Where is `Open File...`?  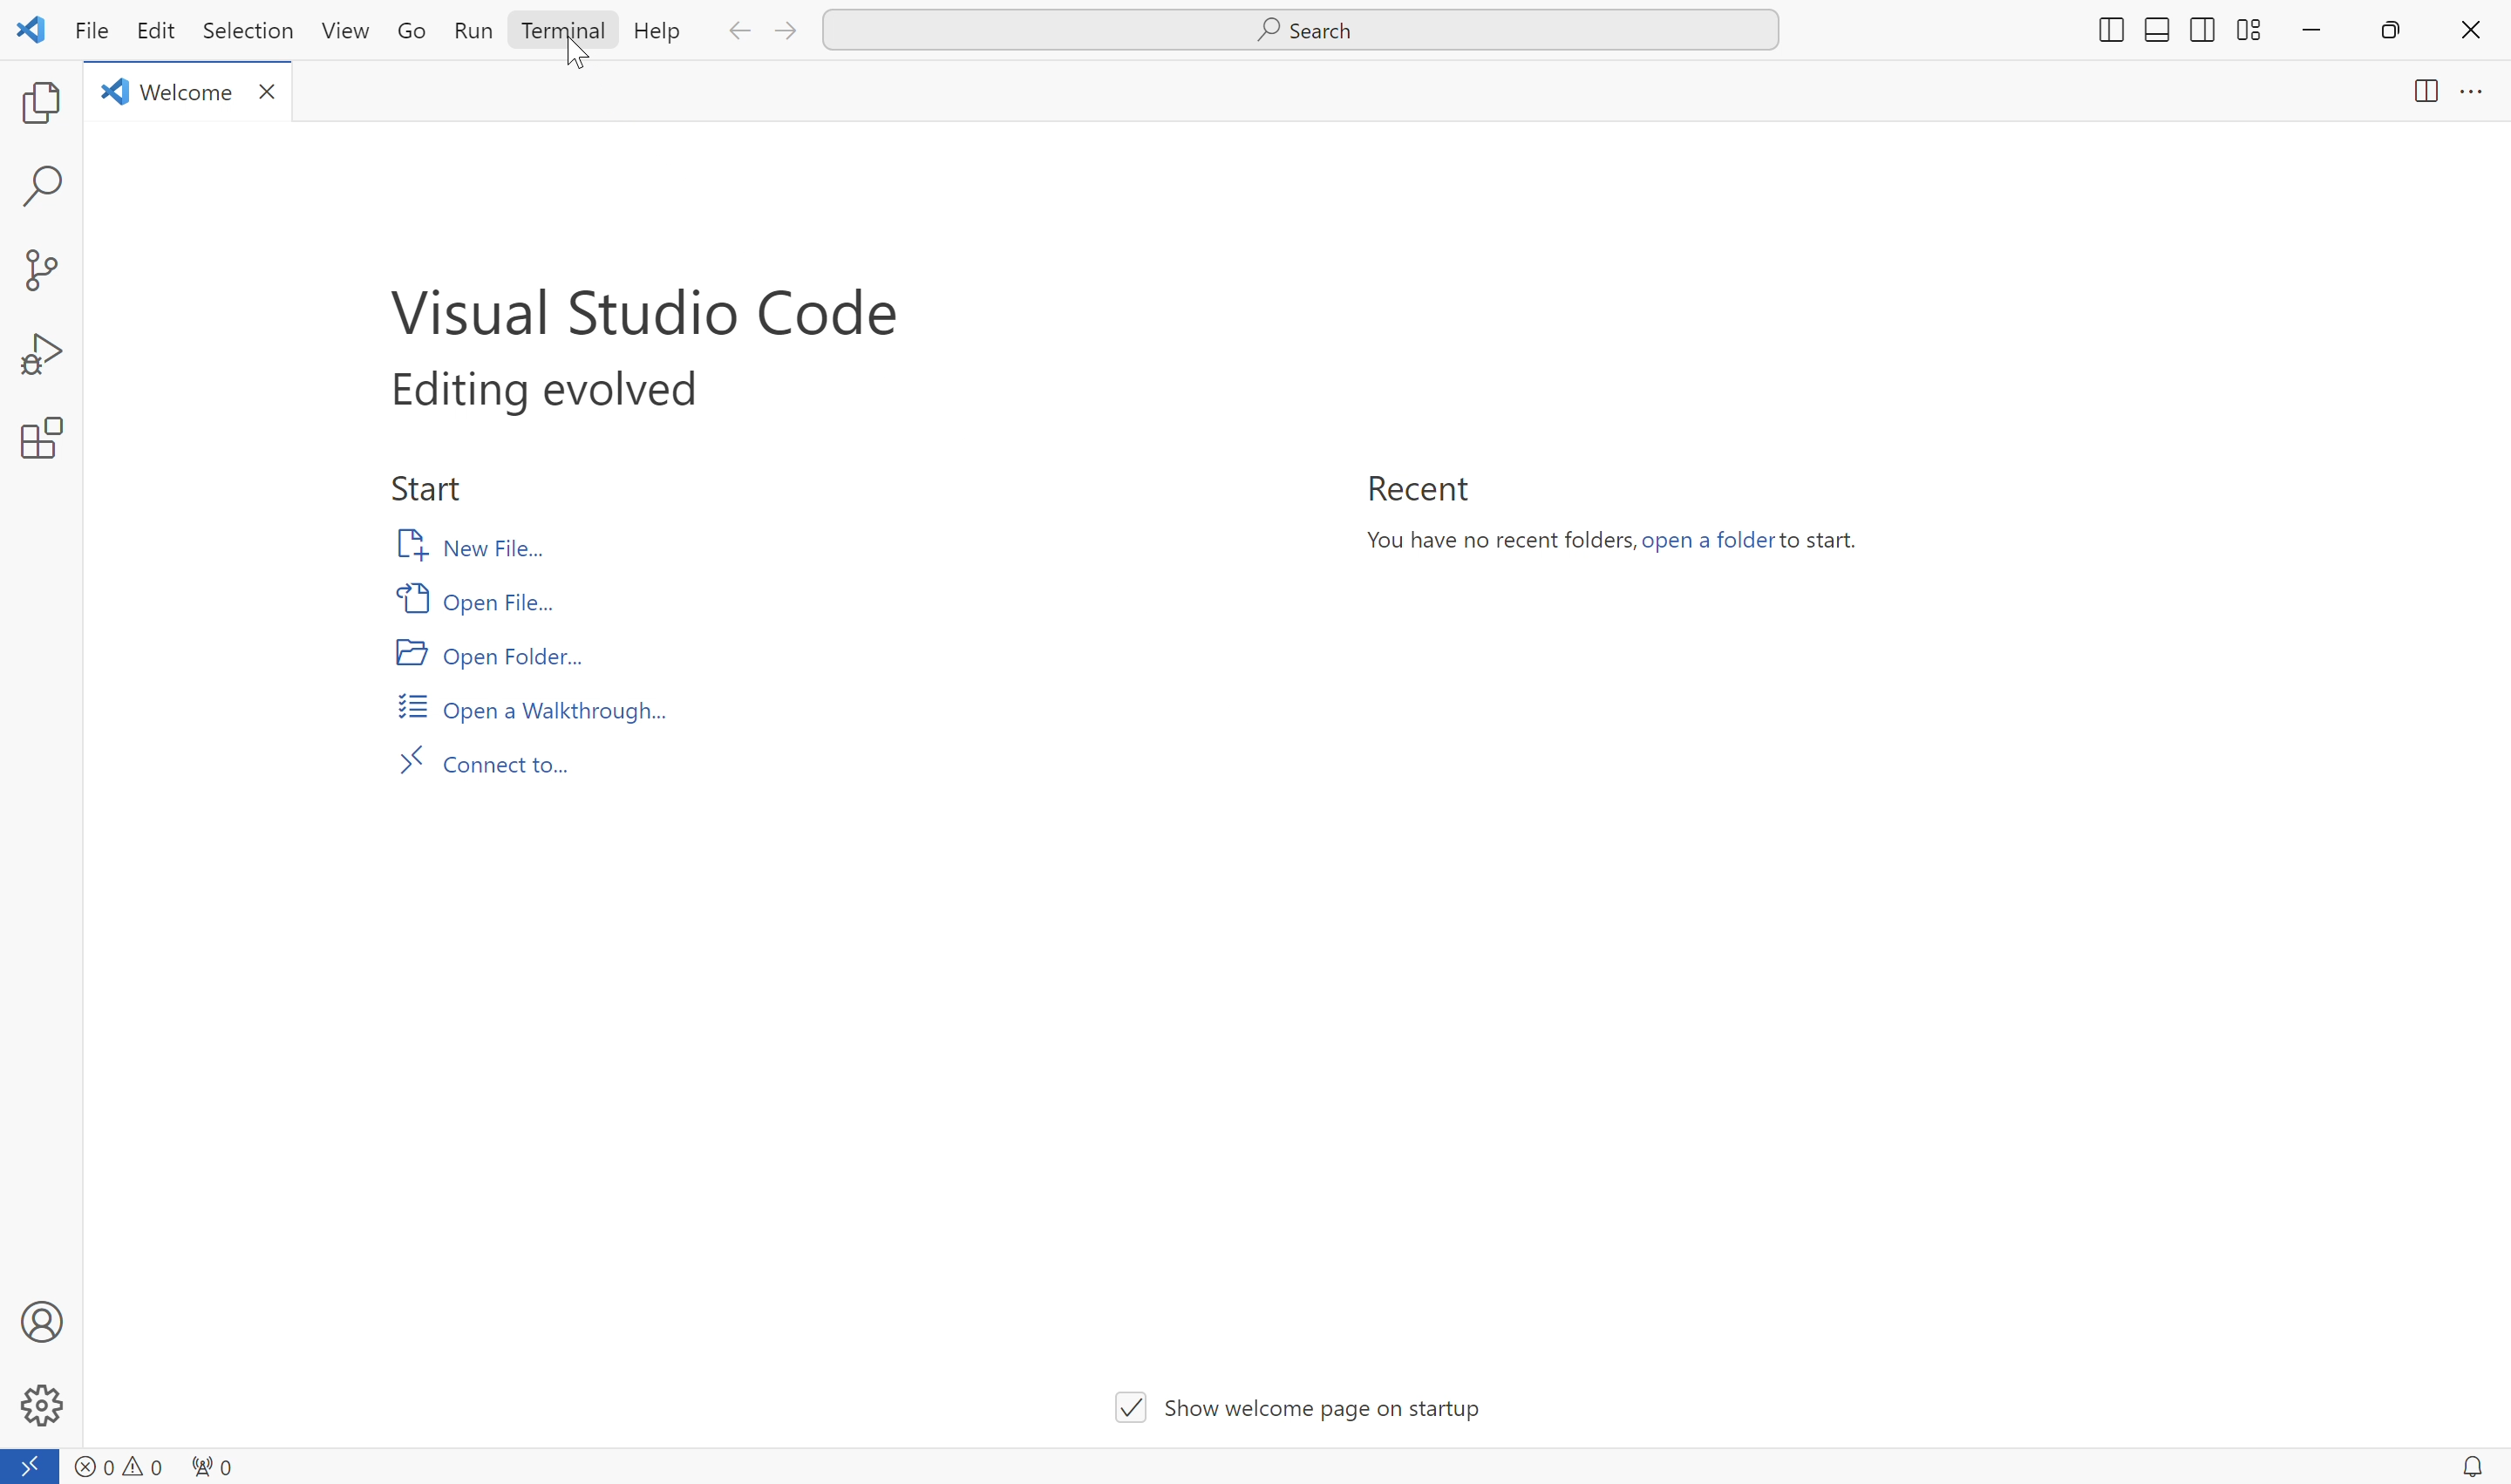 Open File... is located at coordinates (485, 597).